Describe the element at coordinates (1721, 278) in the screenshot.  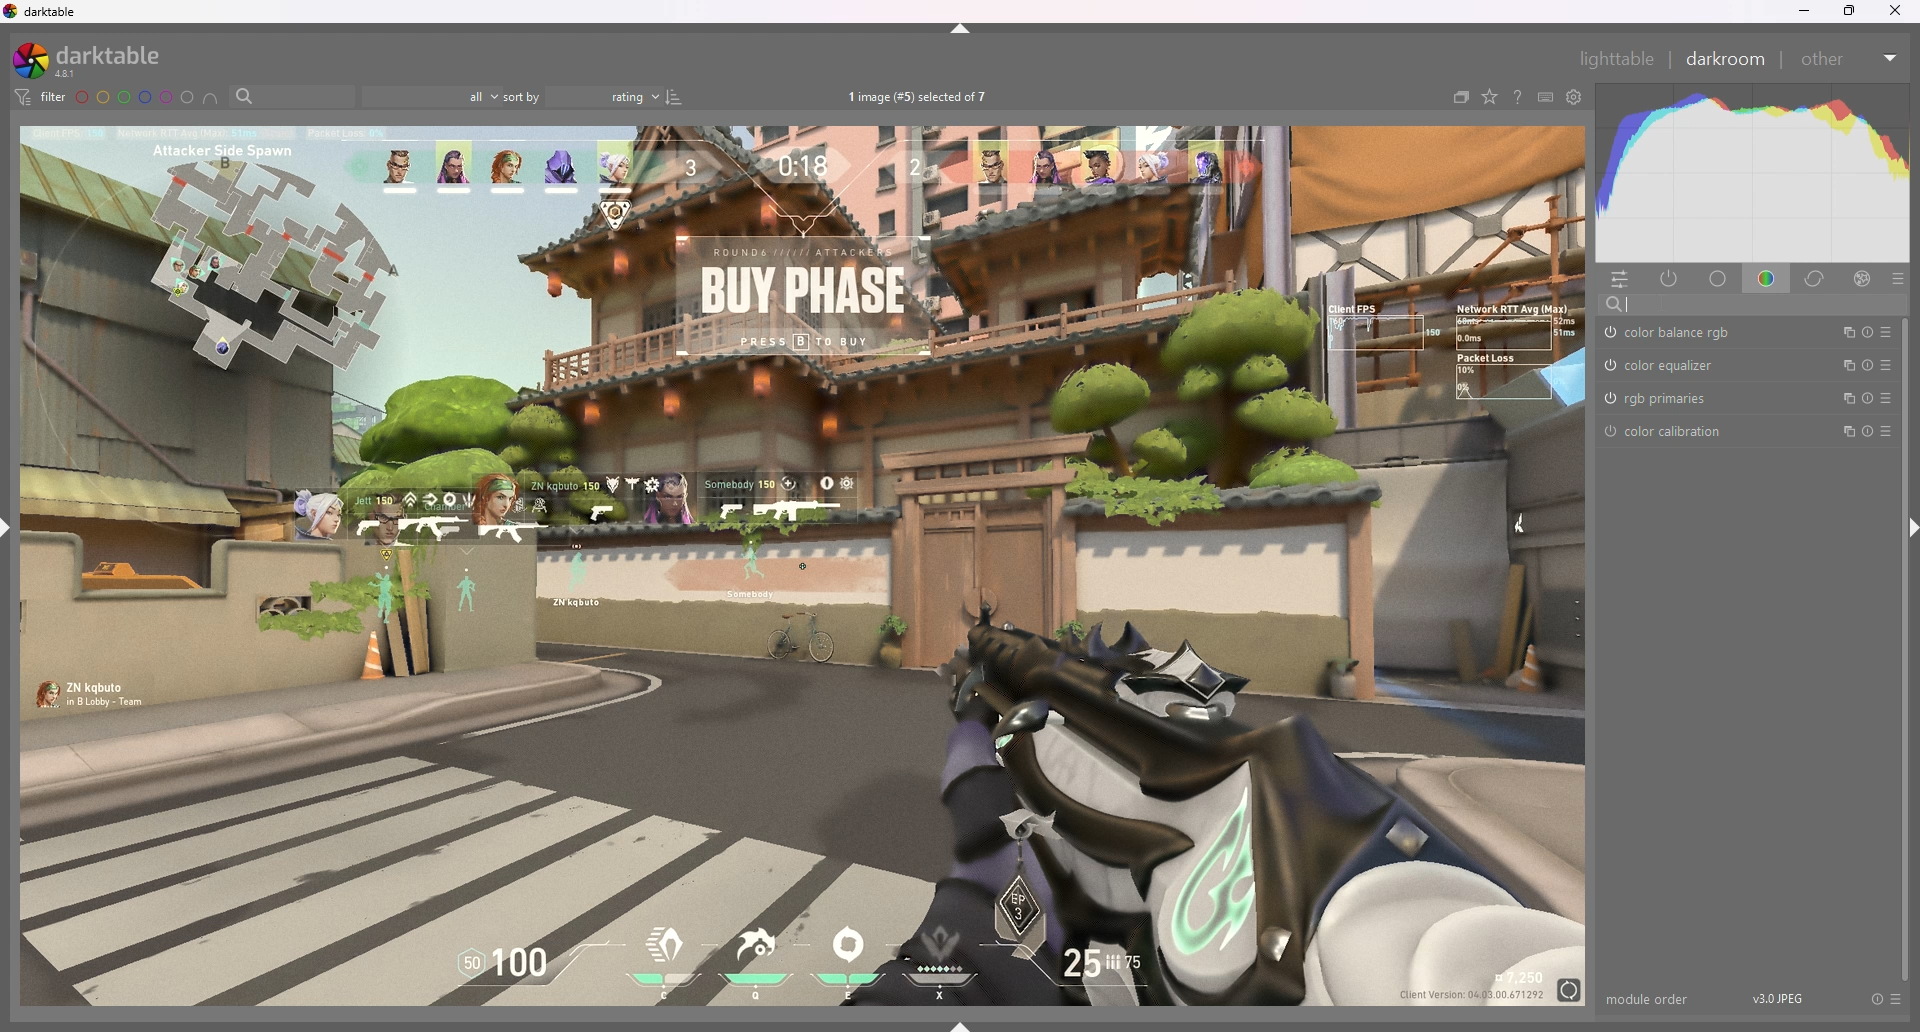
I see `base` at that location.